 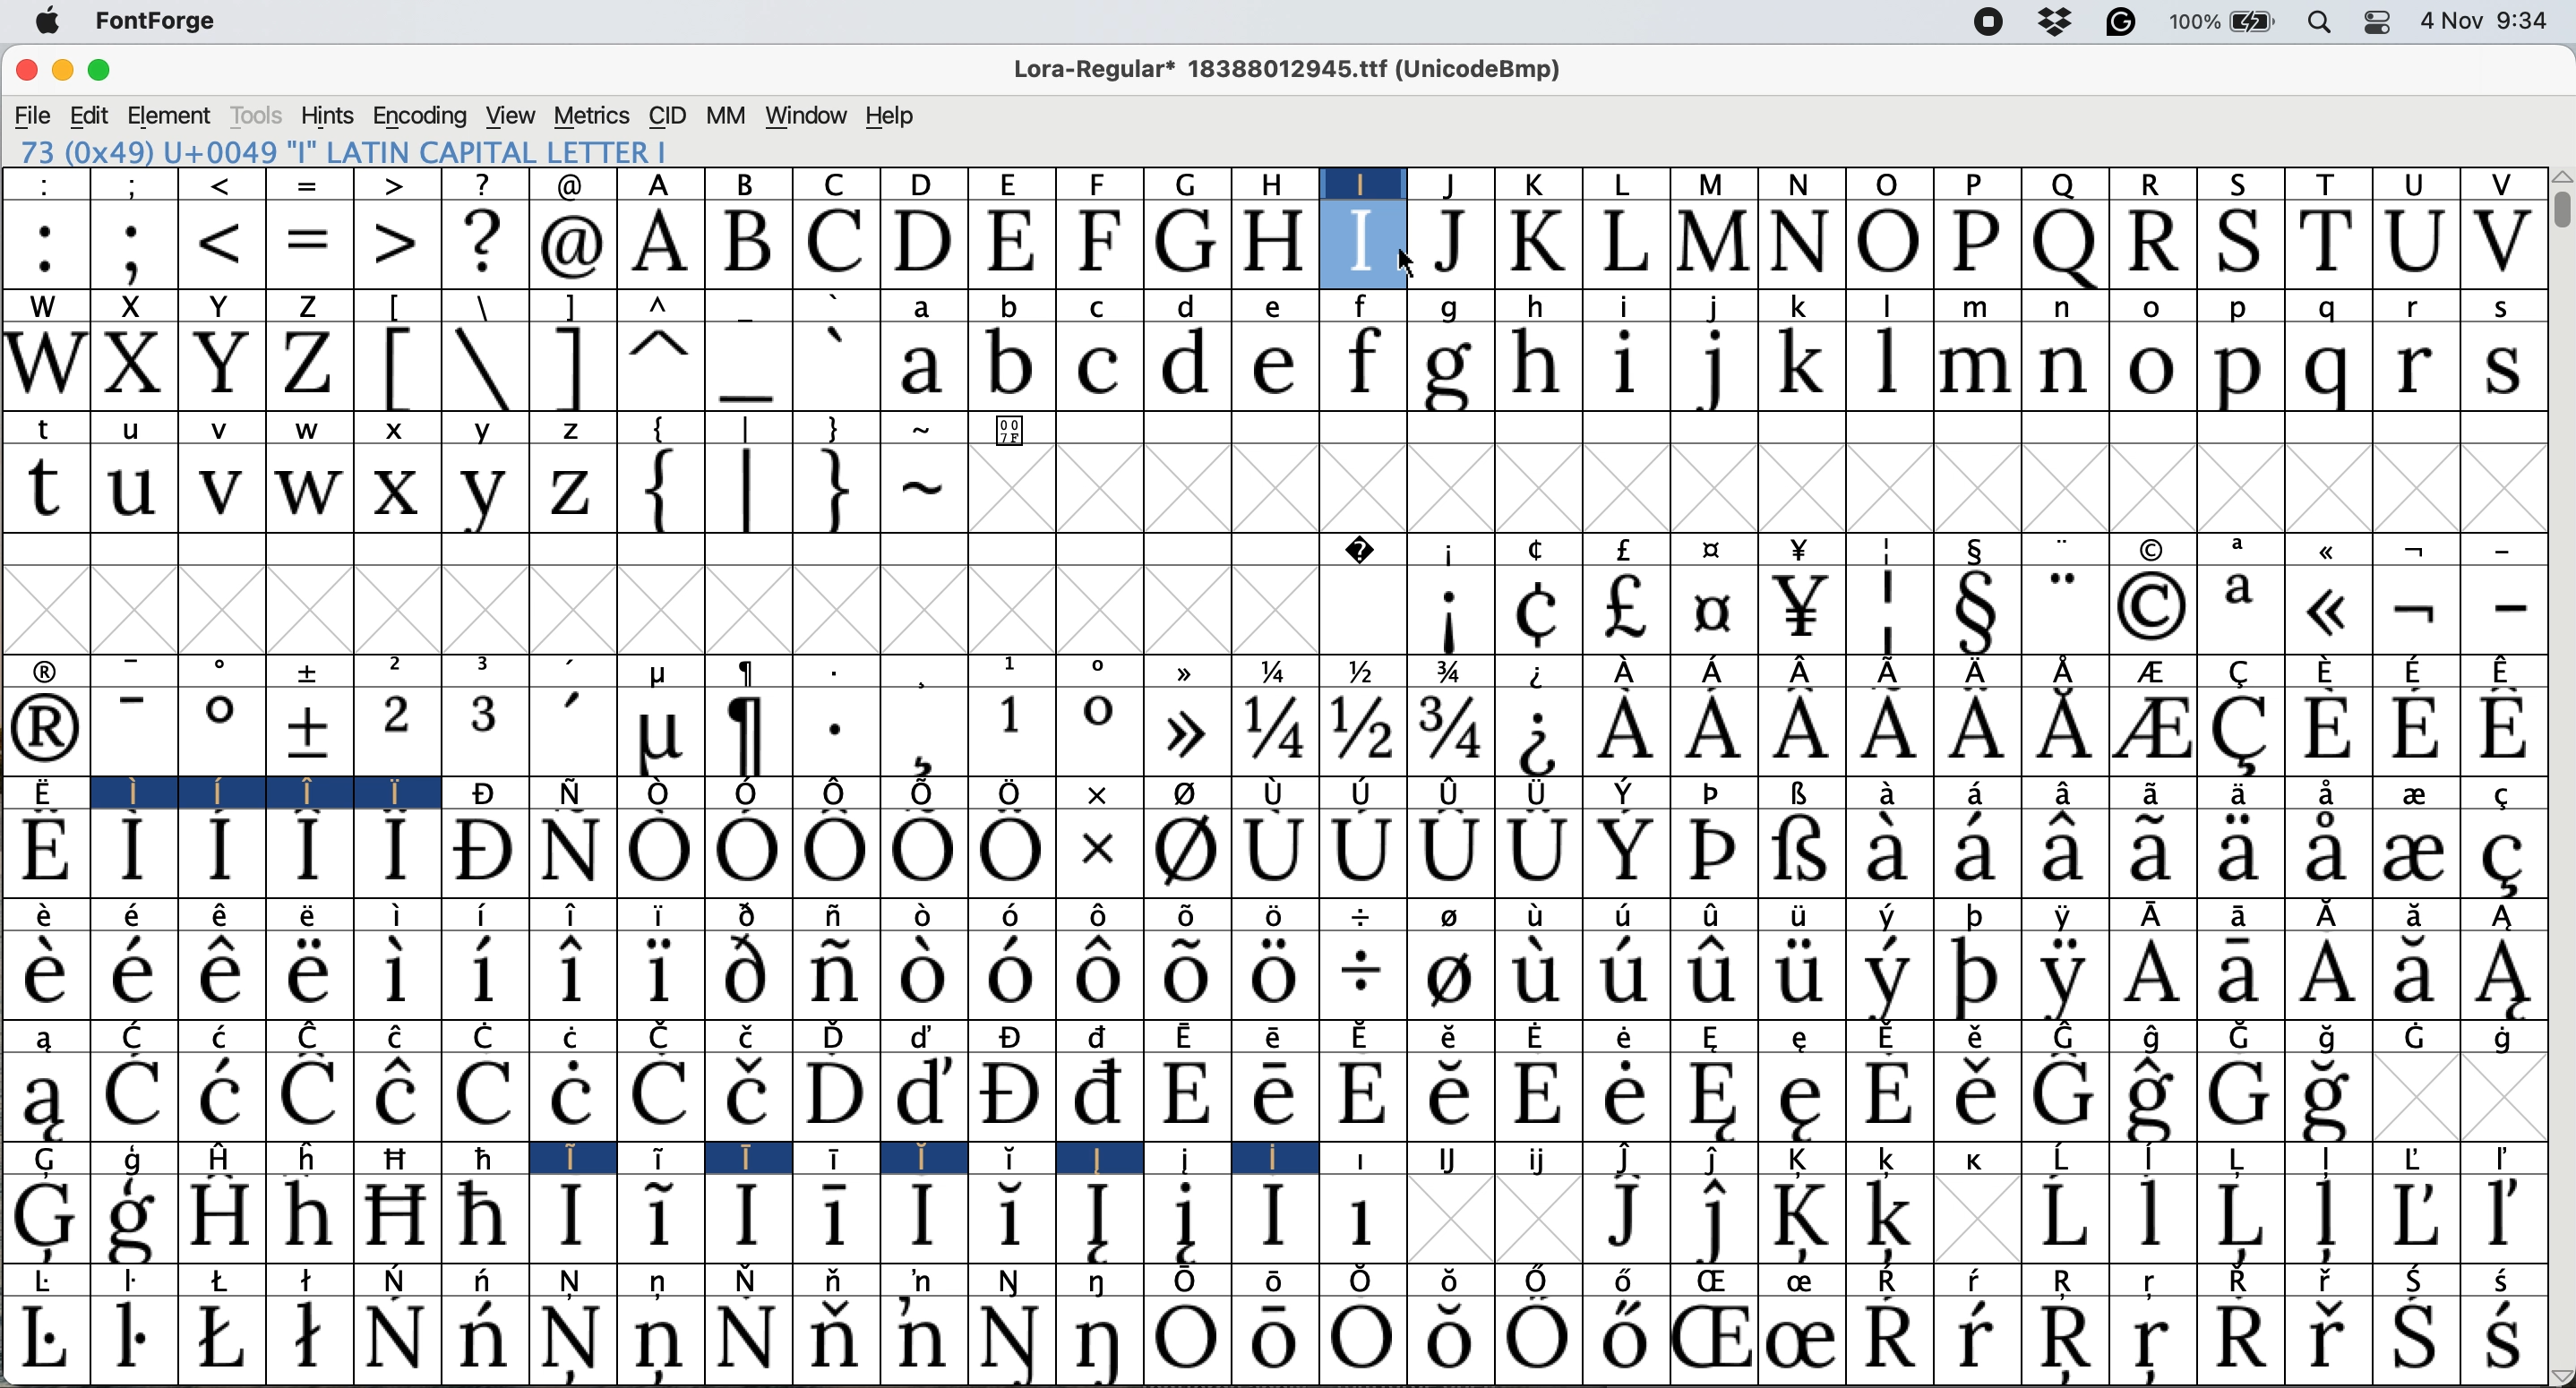 I want to click on symbol, so click(x=1716, y=668).